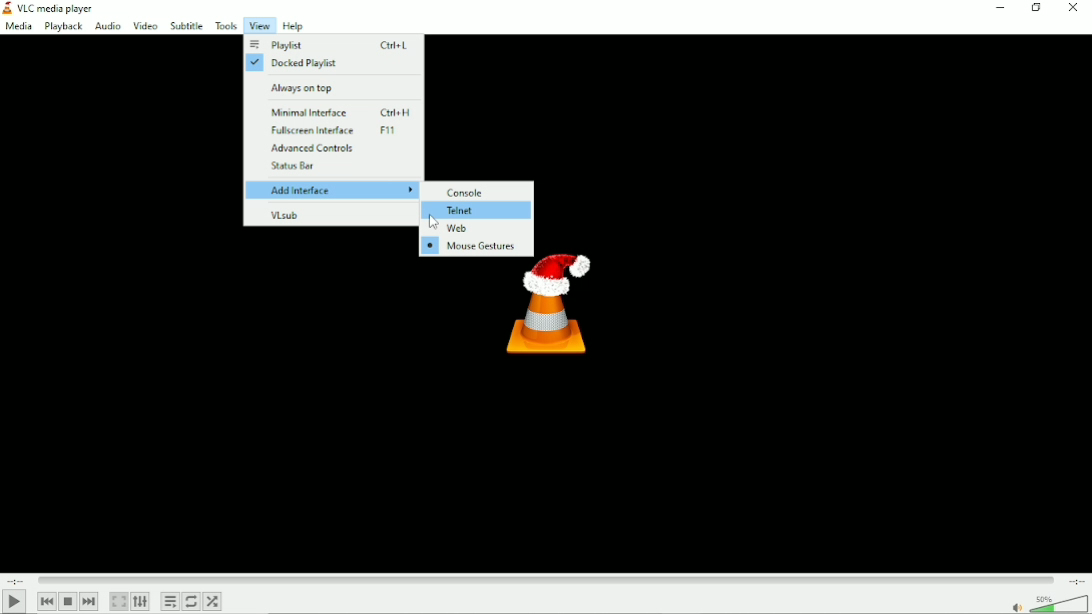 This screenshot has height=614, width=1092. I want to click on Play duration, so click(544, 578).